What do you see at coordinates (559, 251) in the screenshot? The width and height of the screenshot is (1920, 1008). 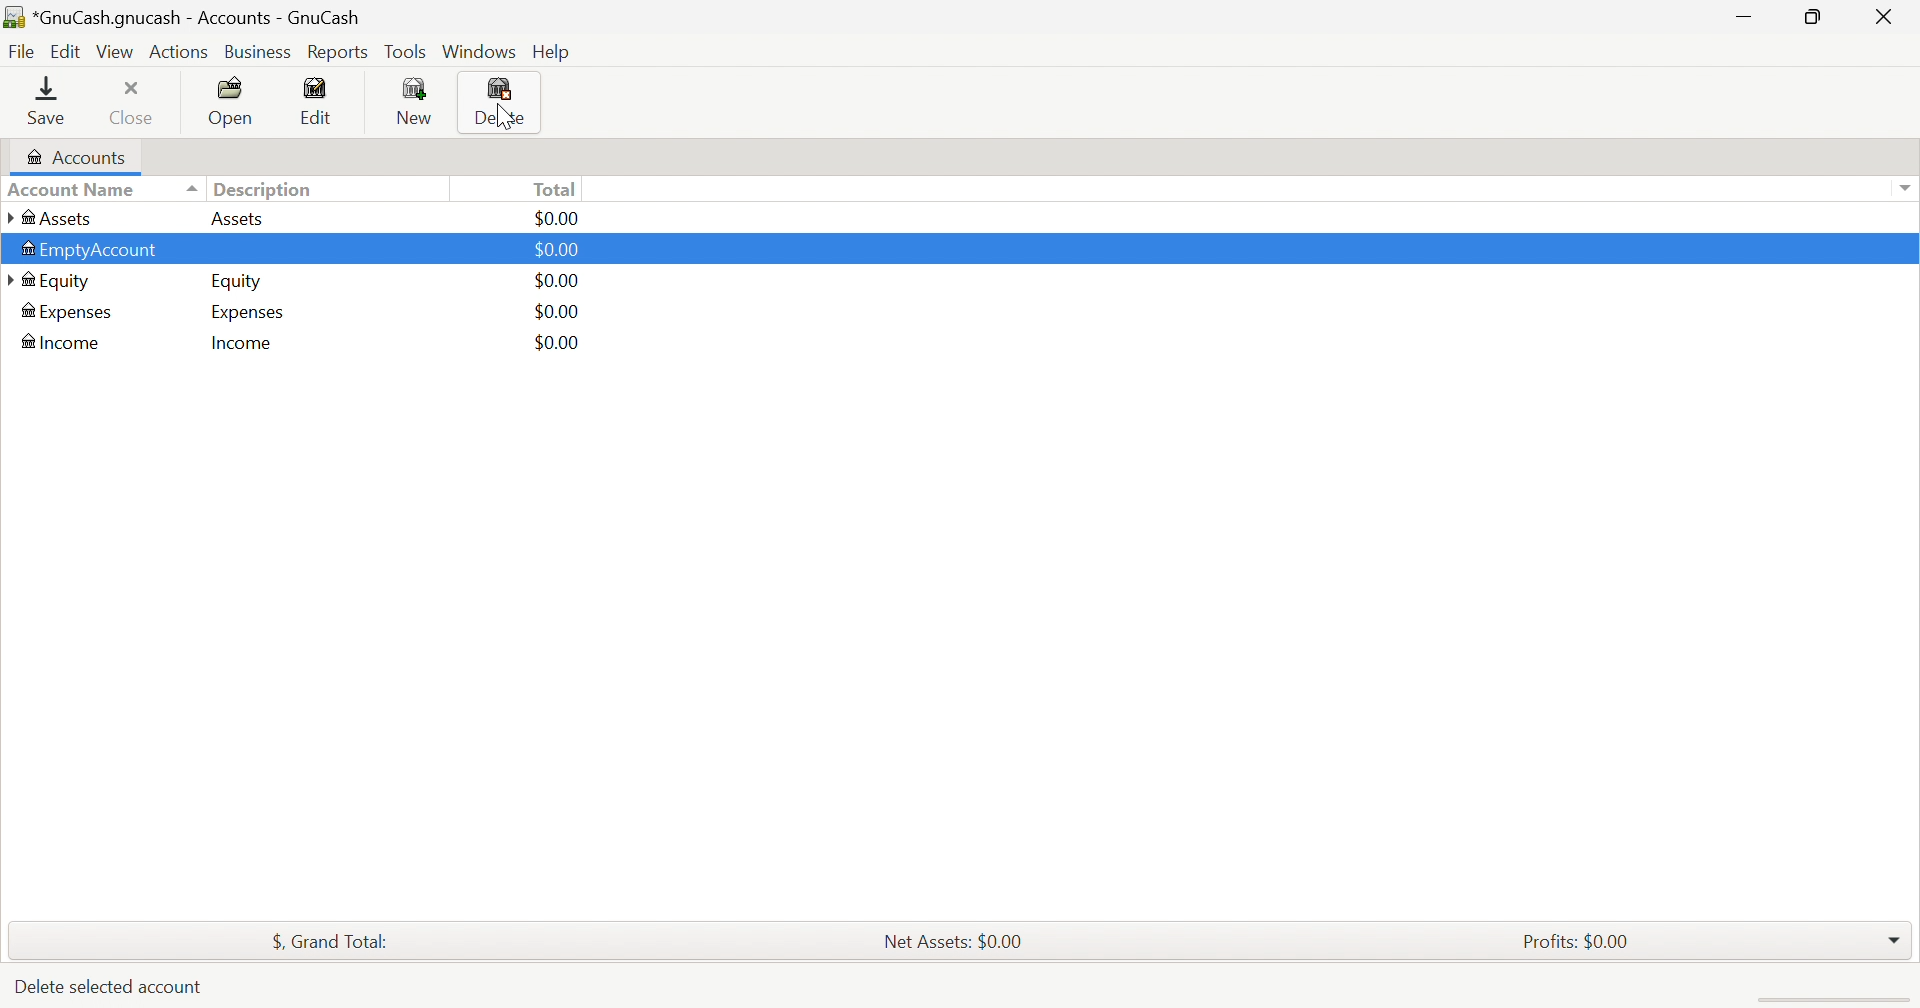 I see `$0.00` at bounding box center [559, 251].